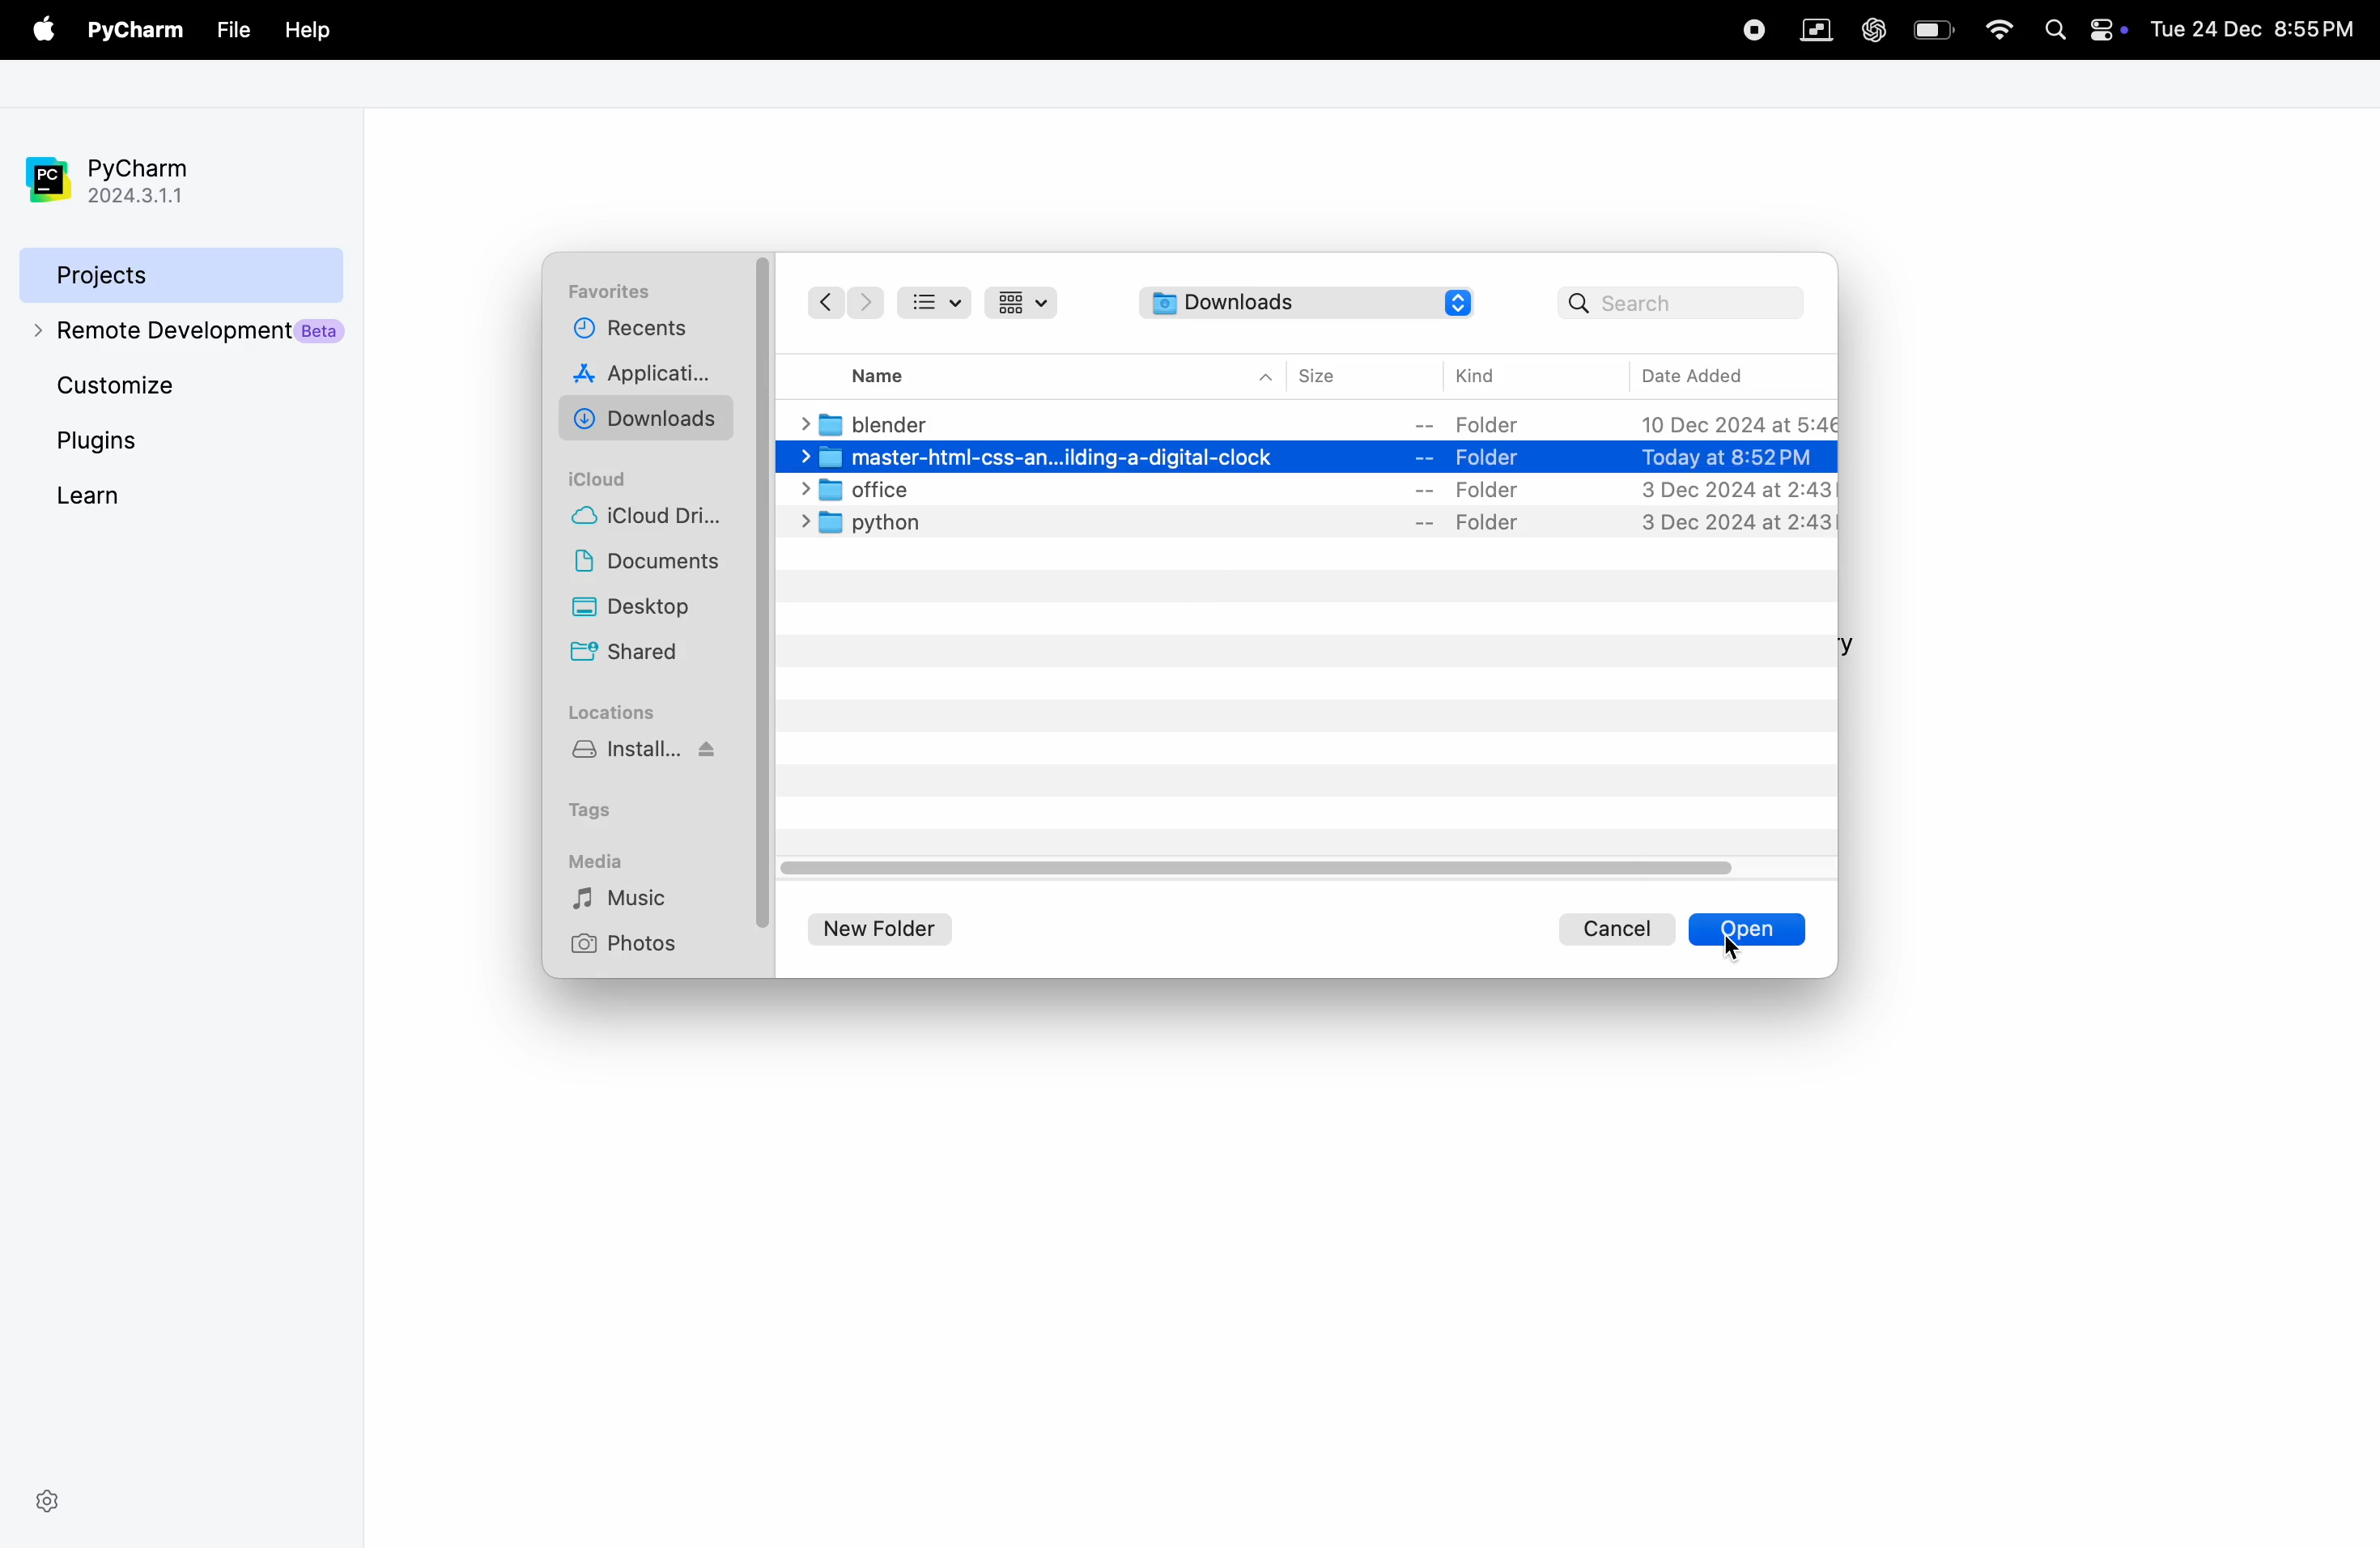  I want to click on battery, so click(2111, 28).